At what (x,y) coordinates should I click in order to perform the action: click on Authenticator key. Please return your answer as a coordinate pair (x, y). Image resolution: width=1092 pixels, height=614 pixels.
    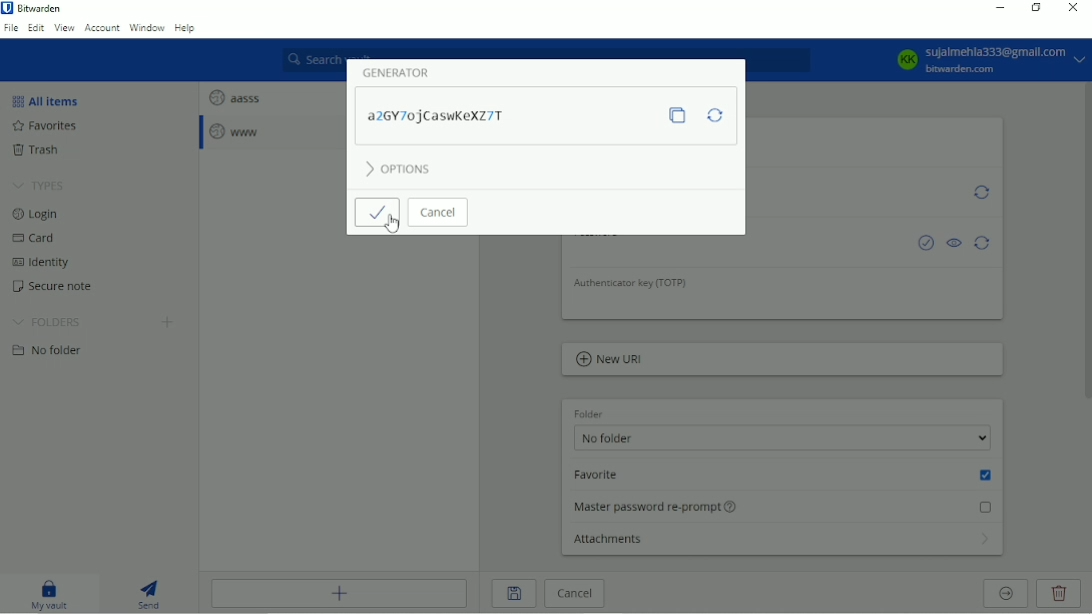
    Looking at the image, I should click on (632, 282).